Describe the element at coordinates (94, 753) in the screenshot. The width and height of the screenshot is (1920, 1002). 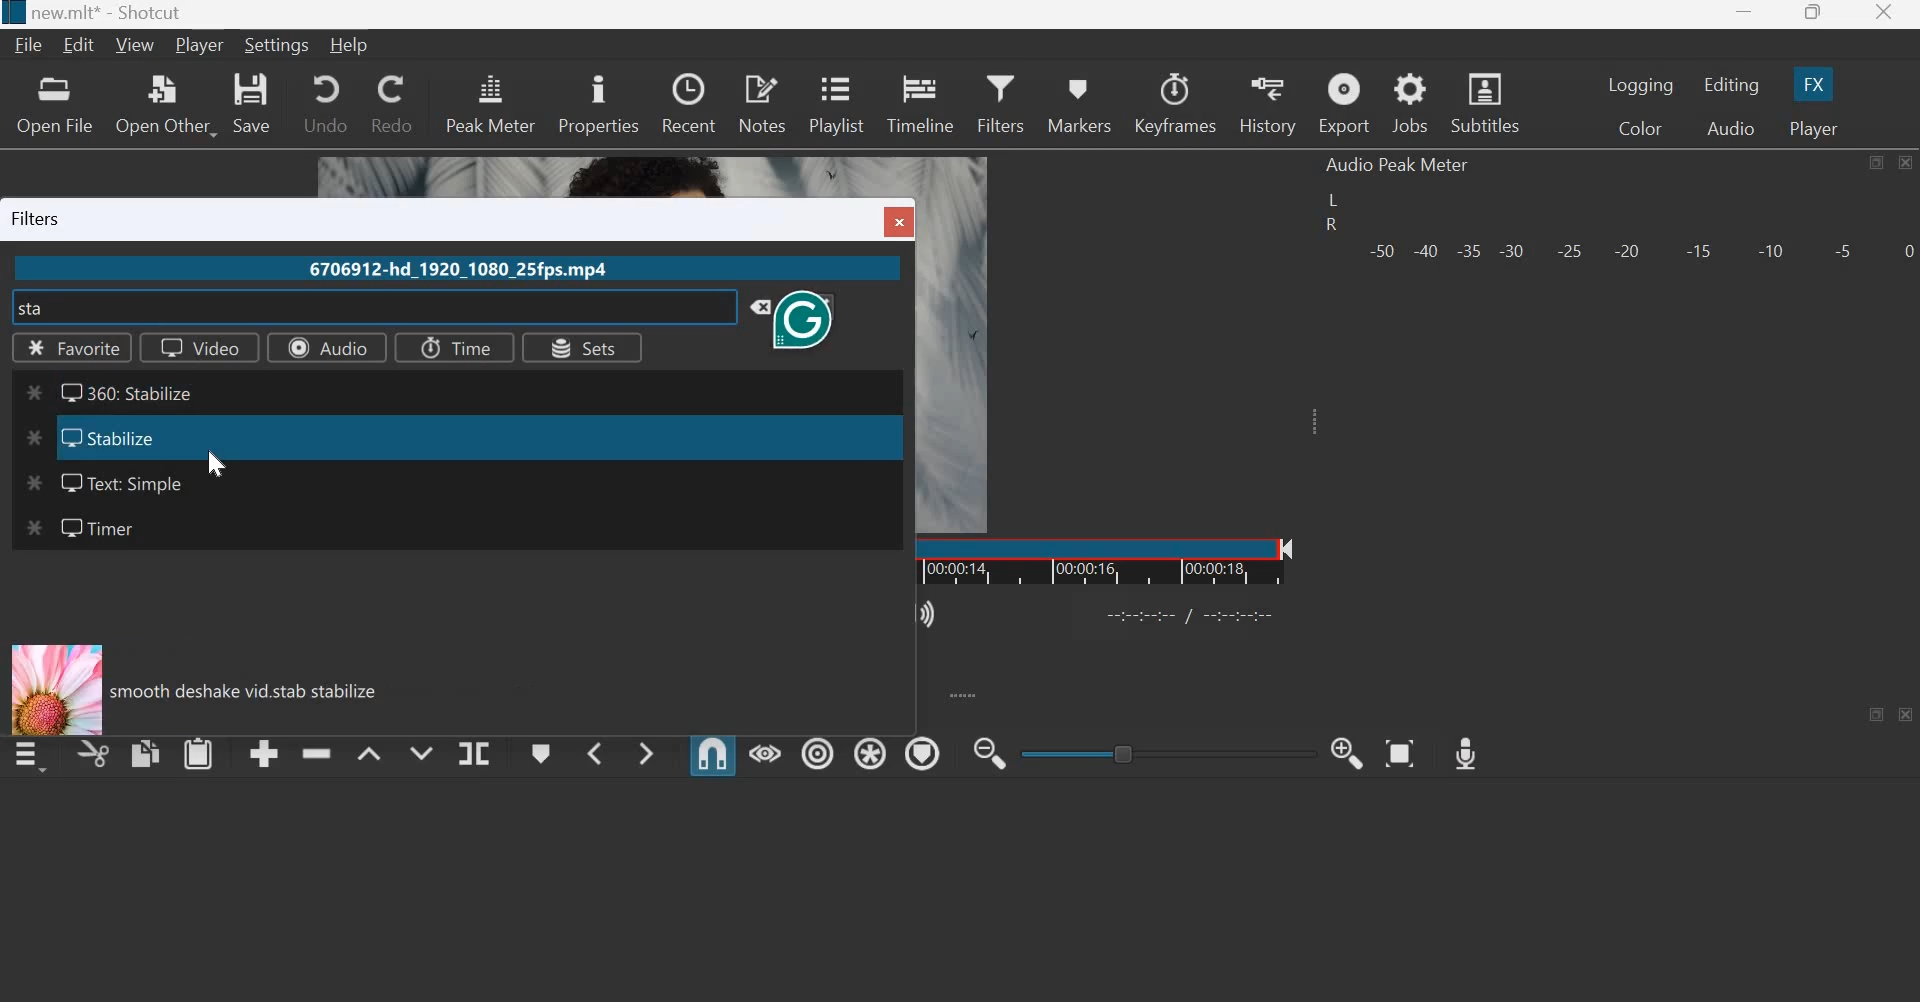
I see `cut` at that location.